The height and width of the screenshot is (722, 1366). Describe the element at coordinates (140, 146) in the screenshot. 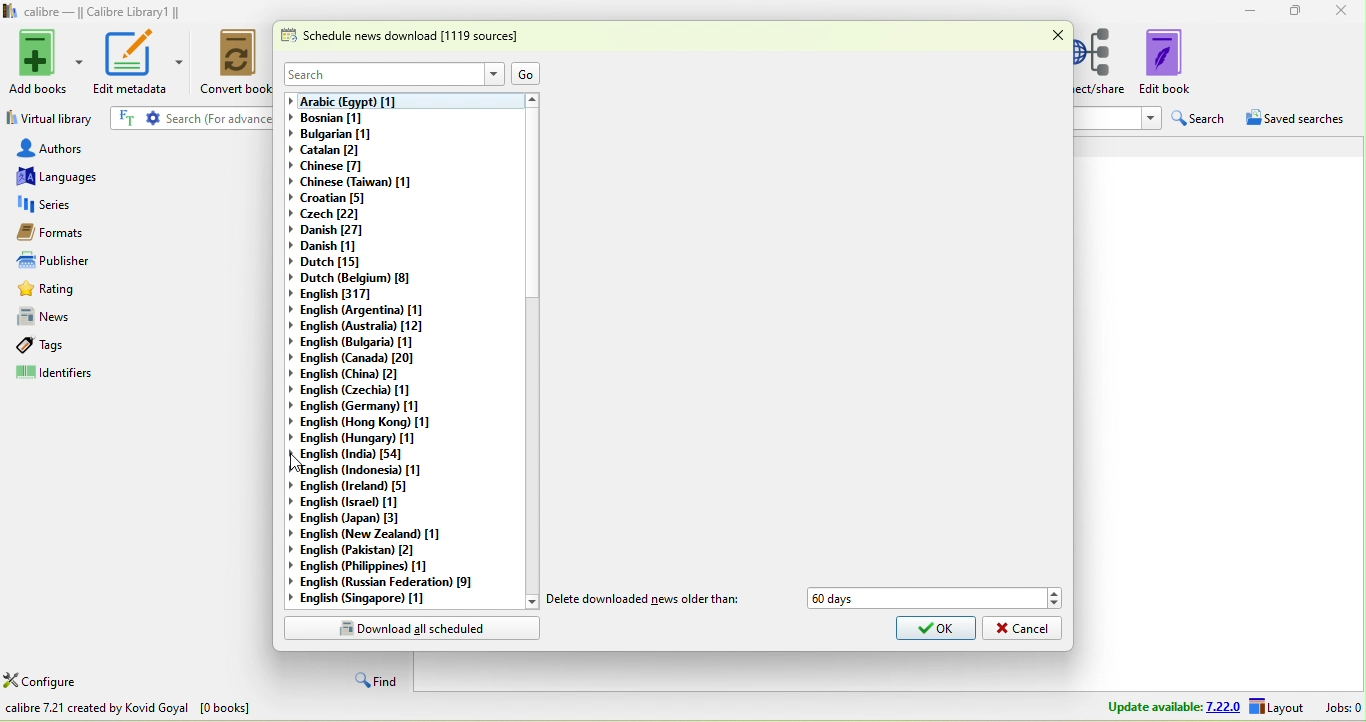

I see `authors` at that location.